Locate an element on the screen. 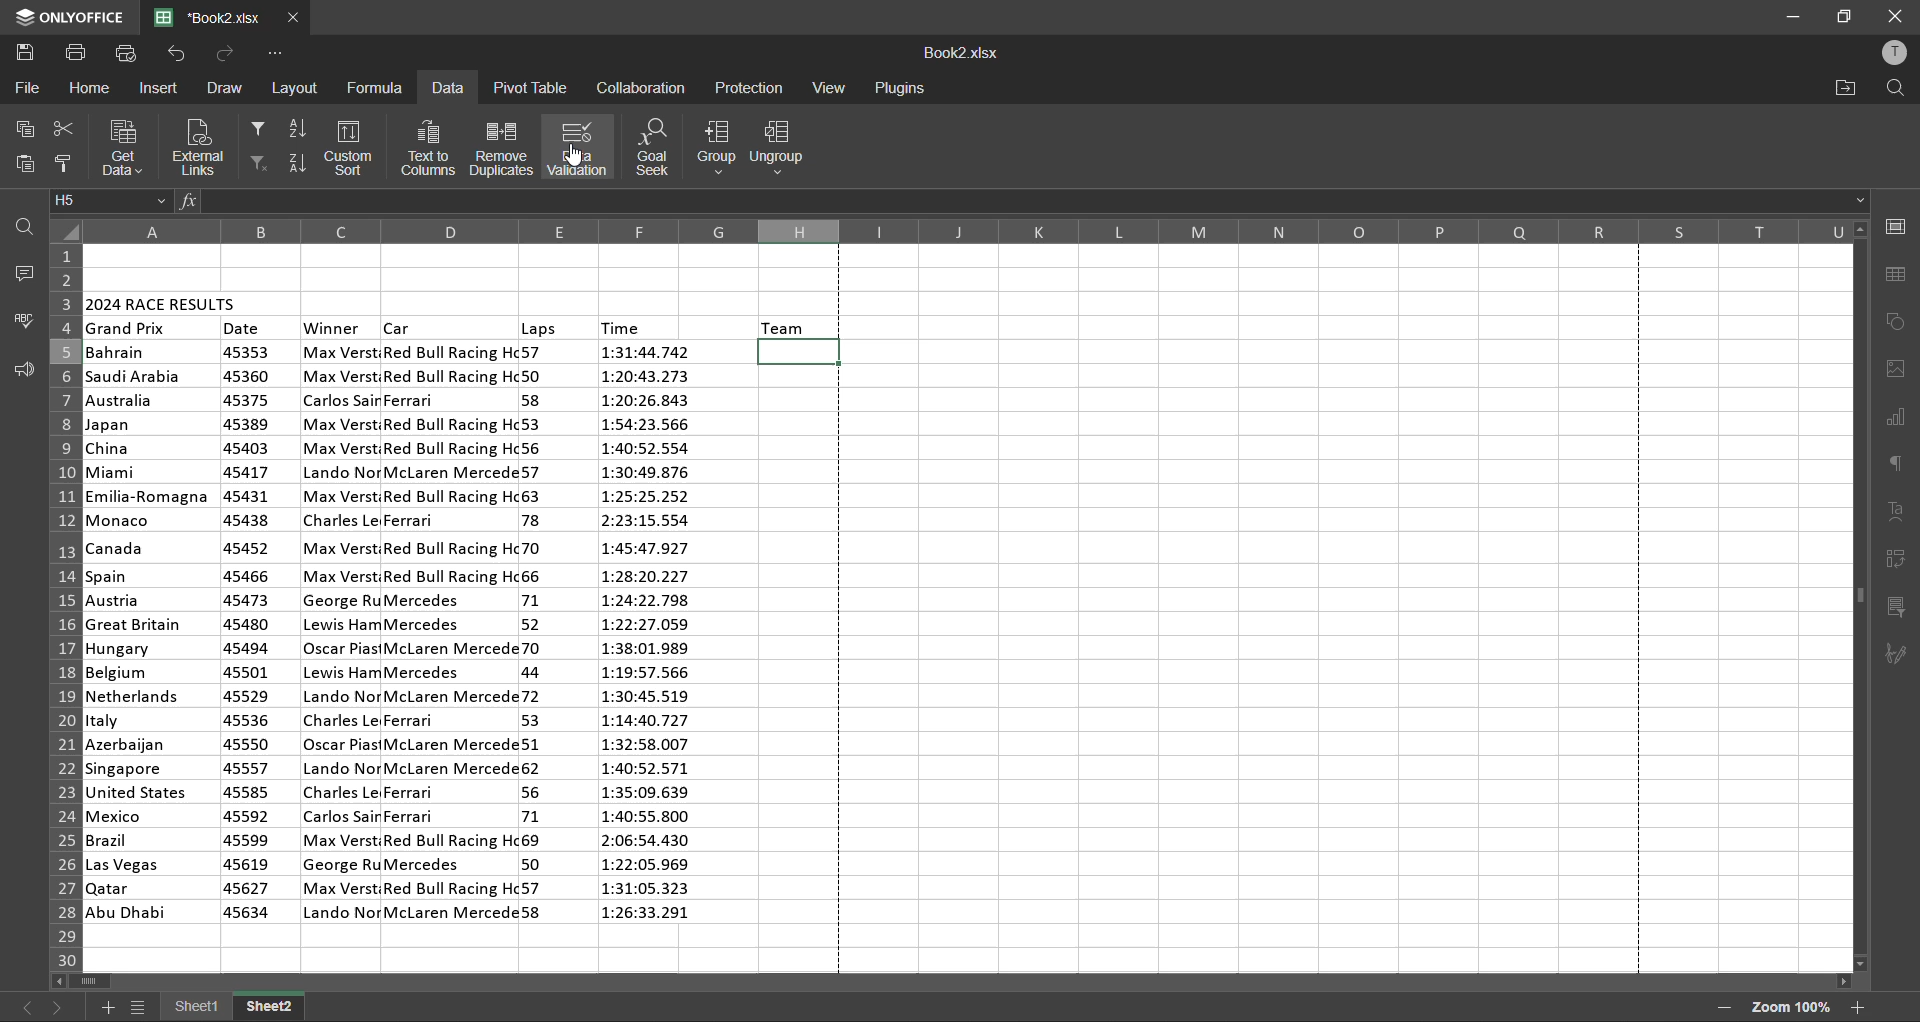 This screenshot has height=1022, width=1920. app name is located at coordinates (68, 17).